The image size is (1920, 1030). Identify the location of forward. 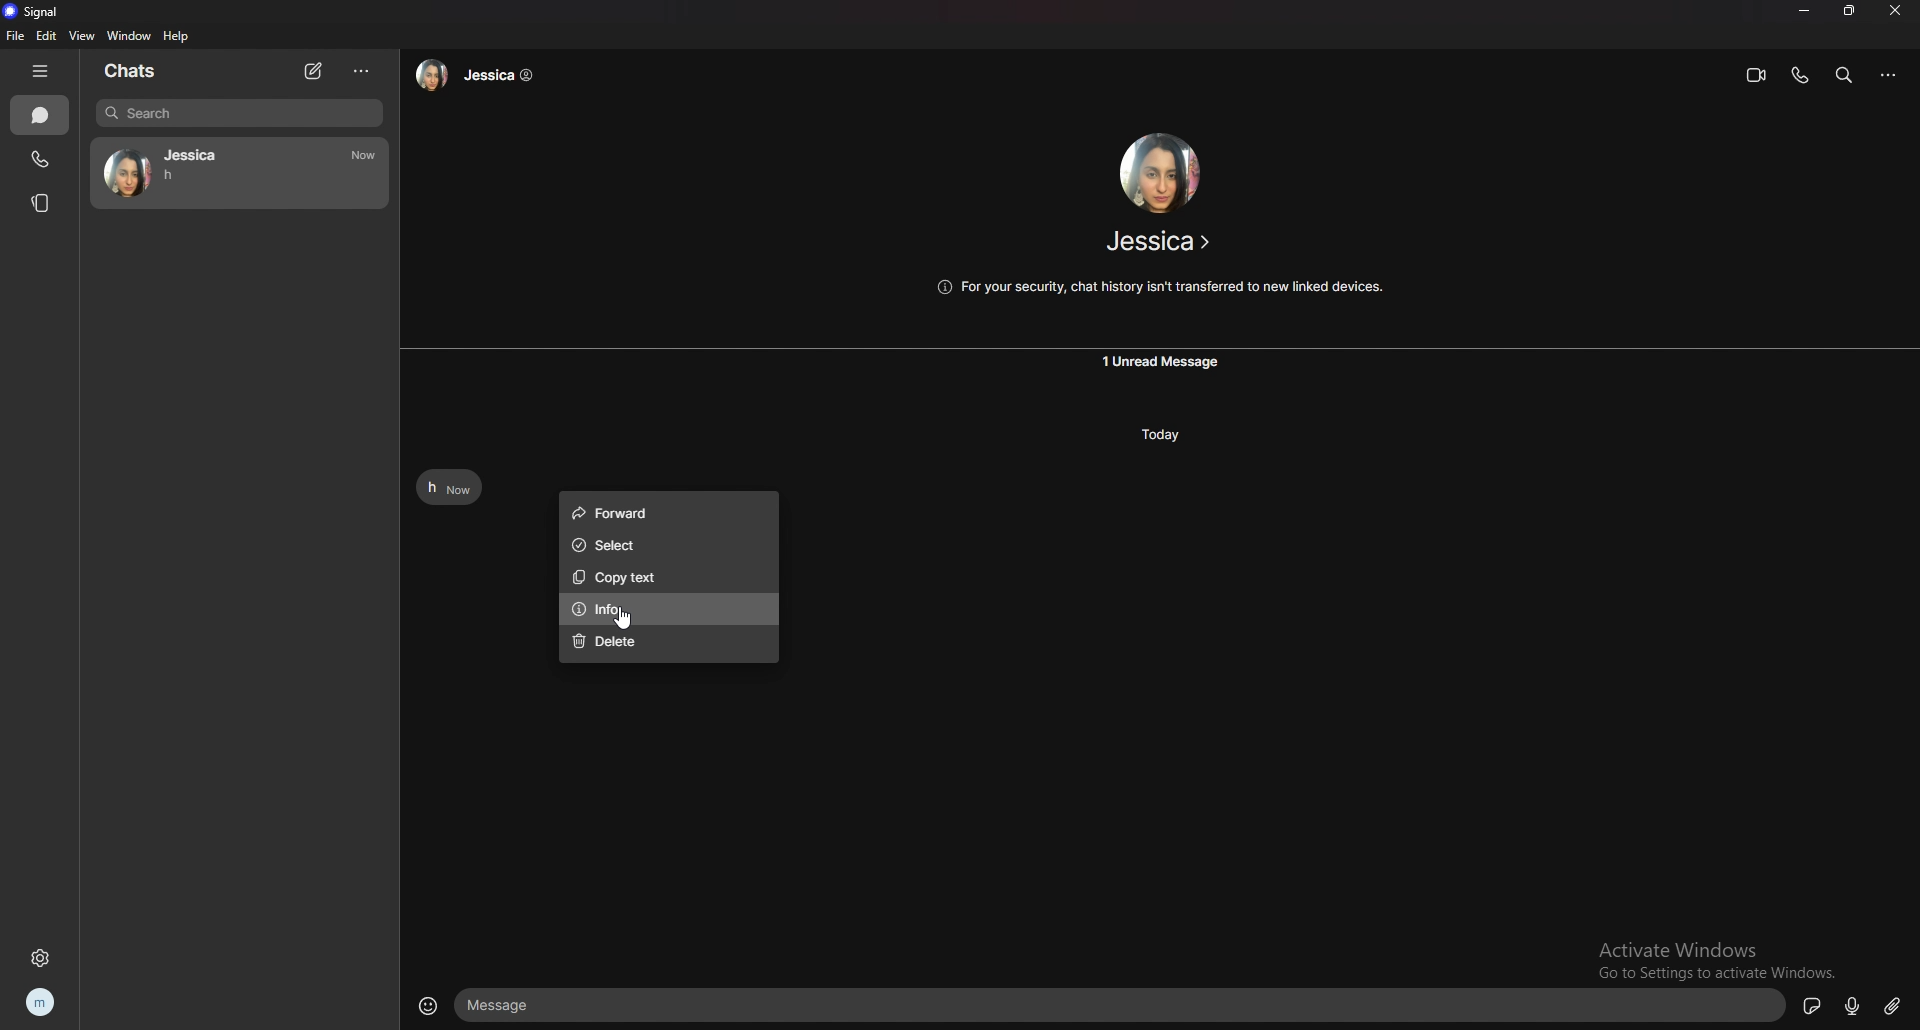
(662, 511).